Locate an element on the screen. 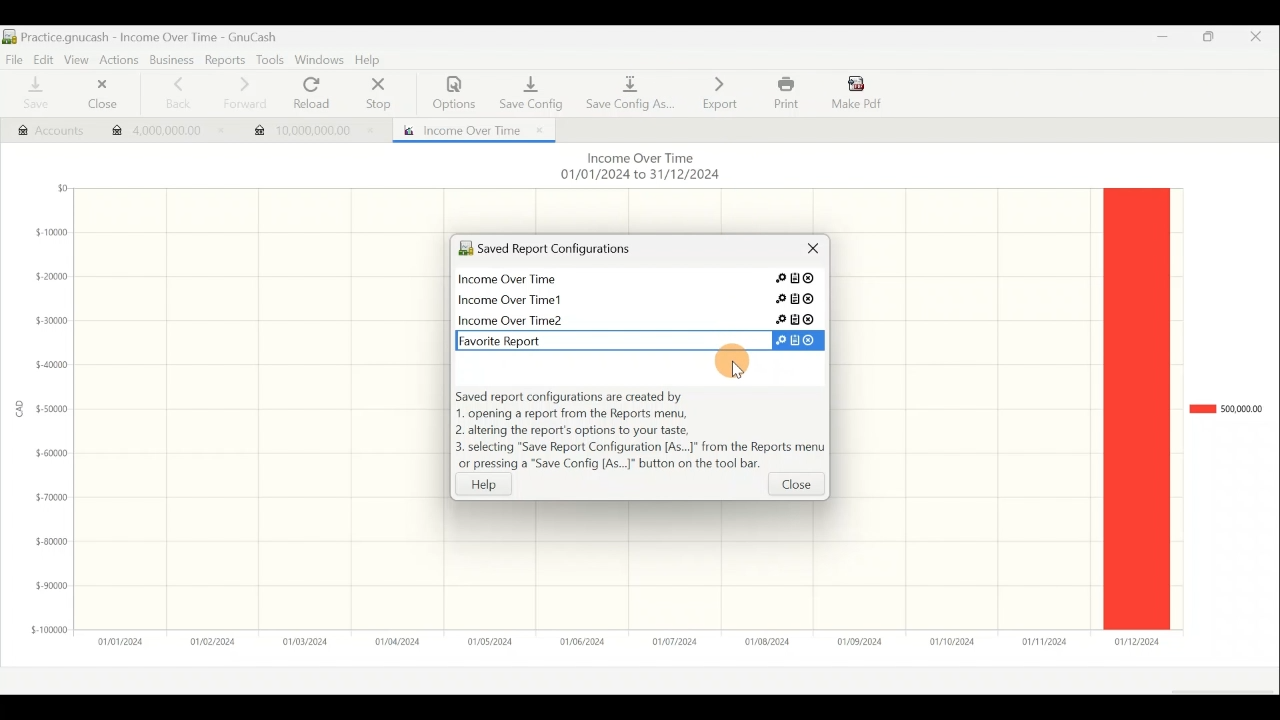  Saved report 2 is located at coordinates (640, 297).